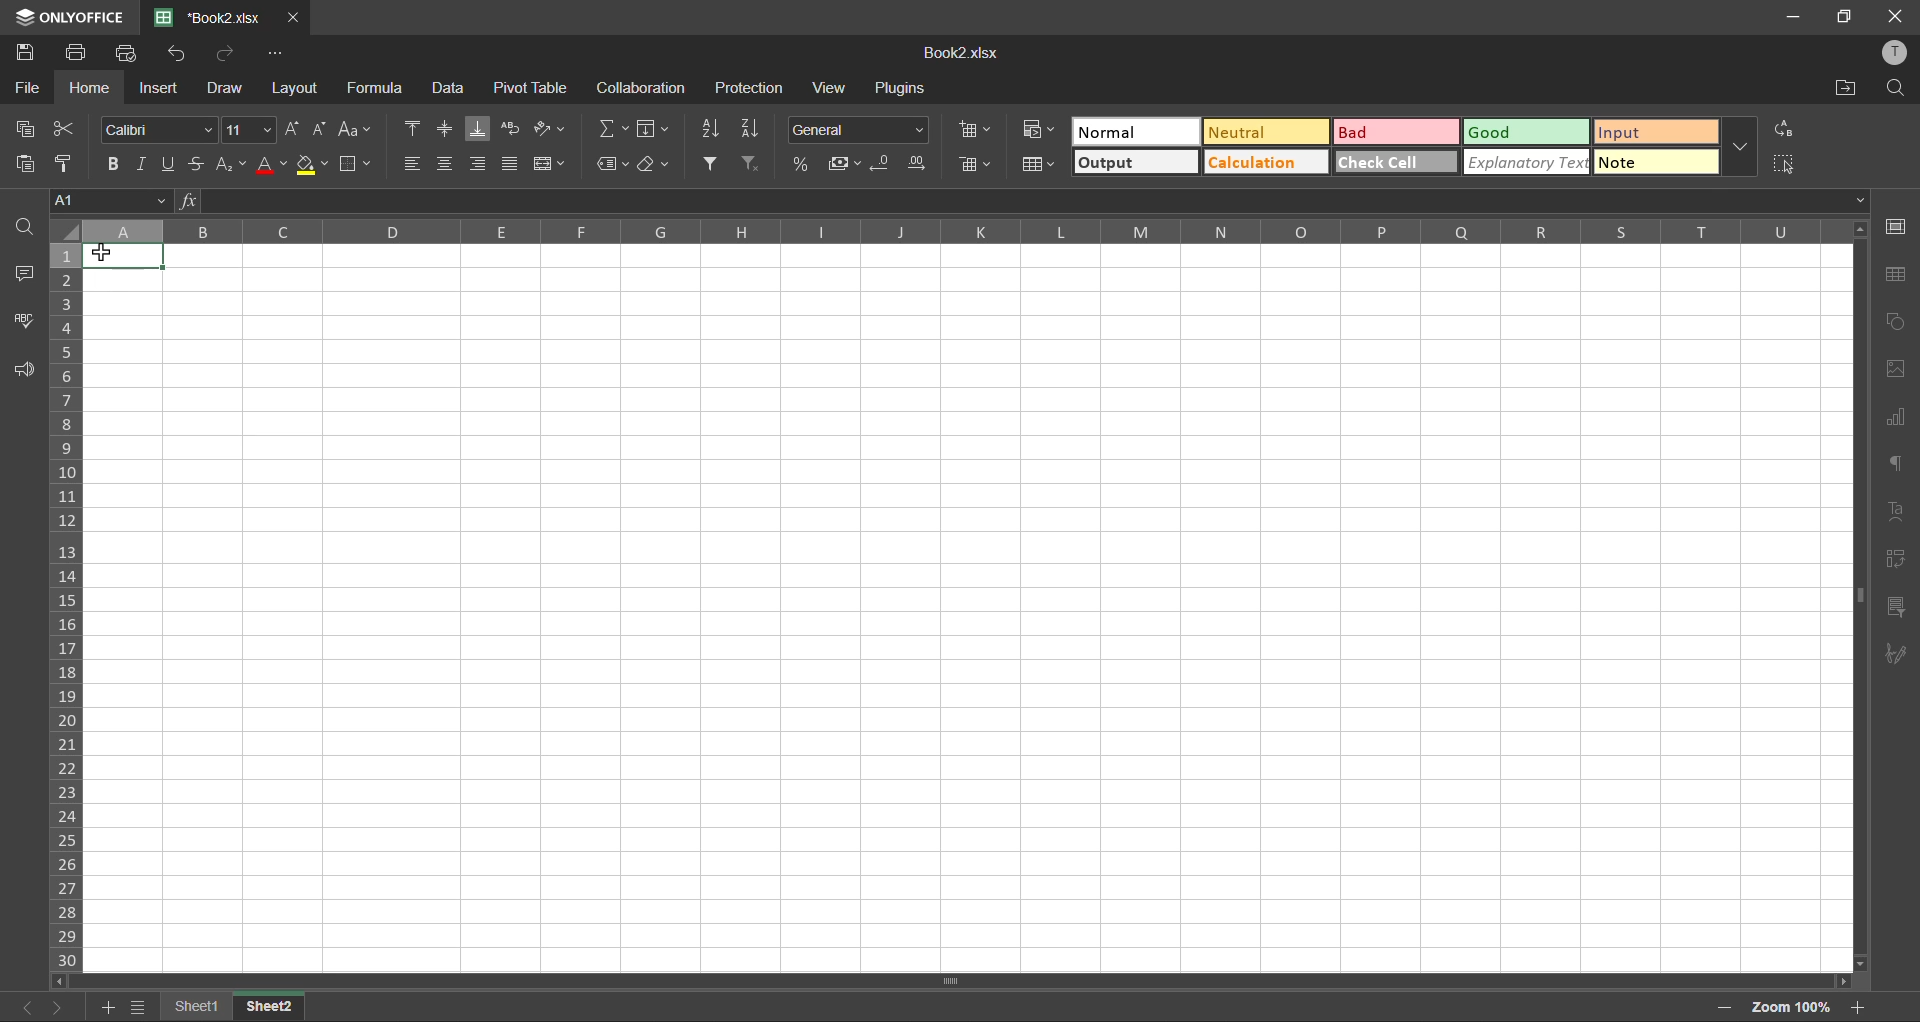  What do you see at coordinates (108, 202) in the screenshot?
I see `A1` at bounding box center [108, 202].